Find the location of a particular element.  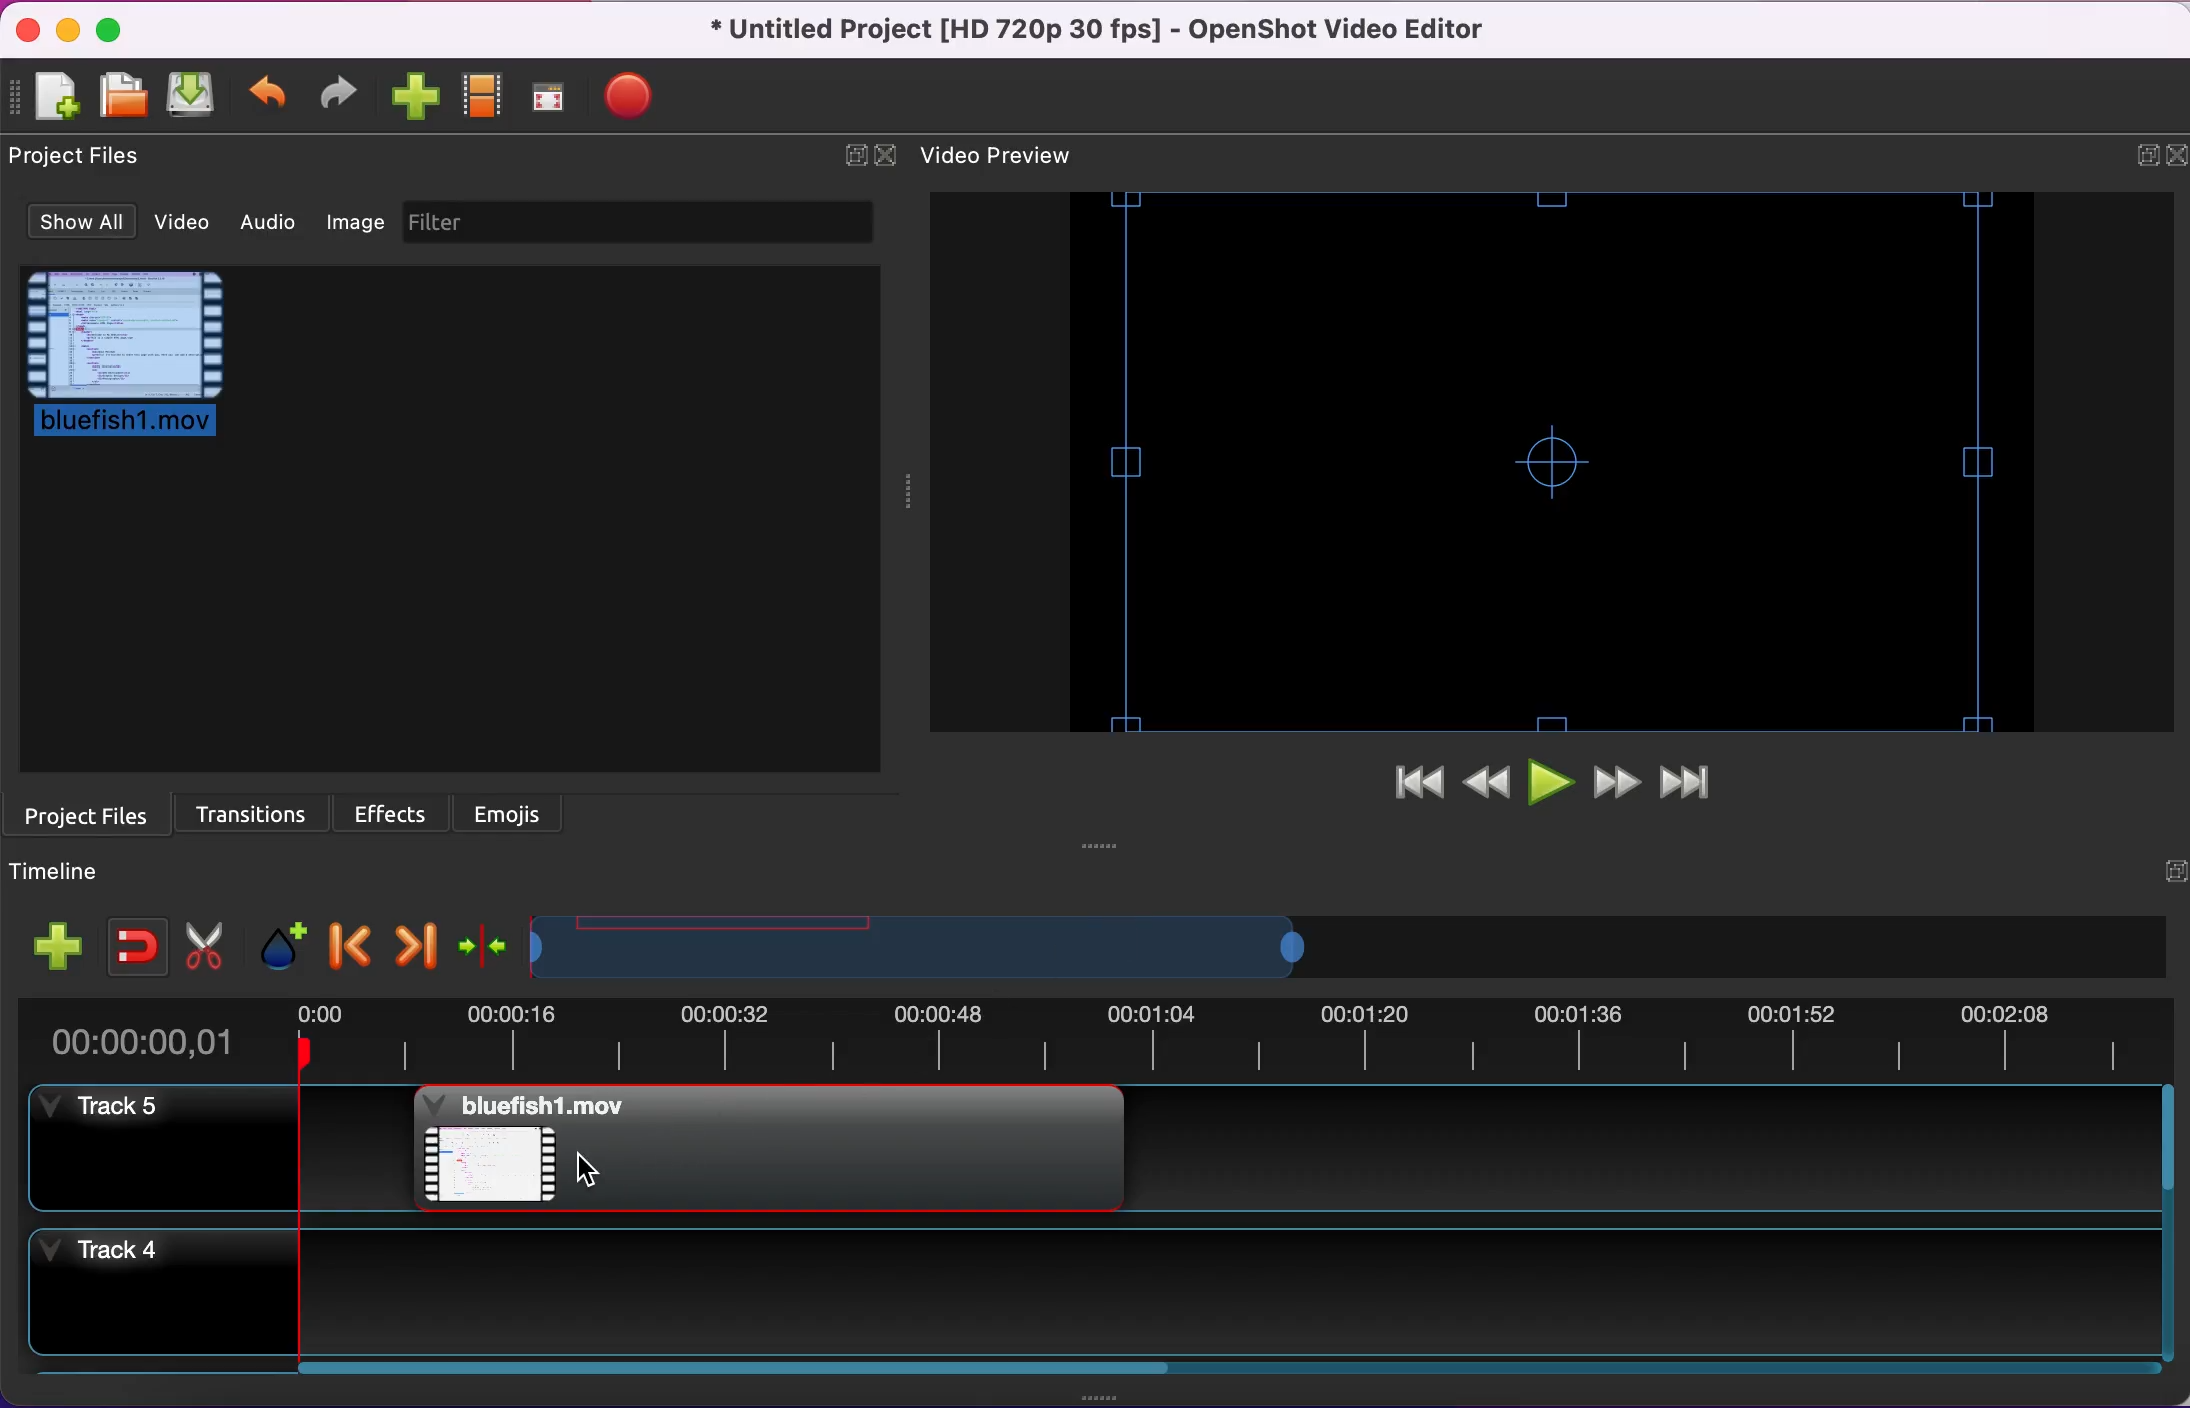

choose profile is located at coordinates (491, 96).